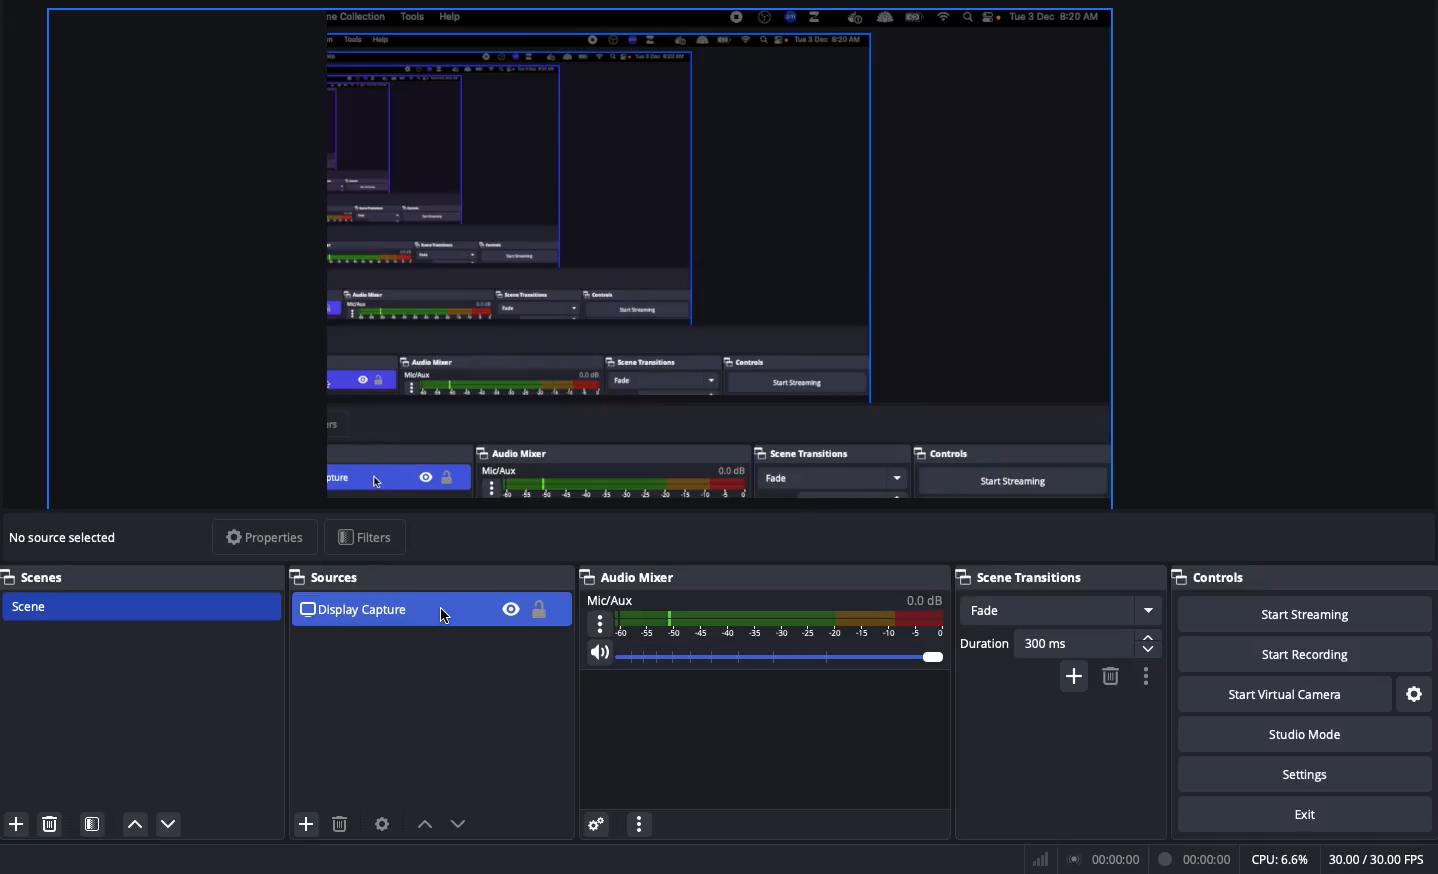  What do you see at coordinates (1062, 612) in the screenshot?
I see `Fade` at bounding box center [1062, 612].